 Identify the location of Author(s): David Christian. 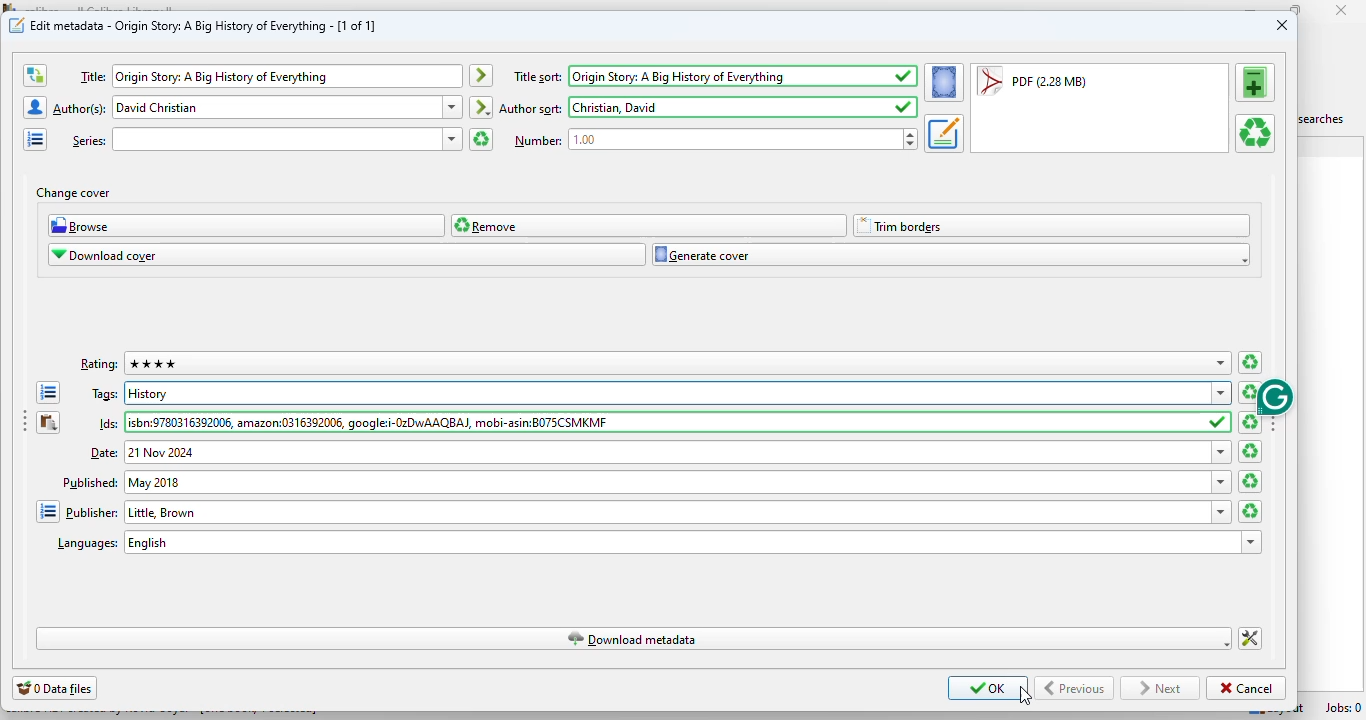
(277, 108).